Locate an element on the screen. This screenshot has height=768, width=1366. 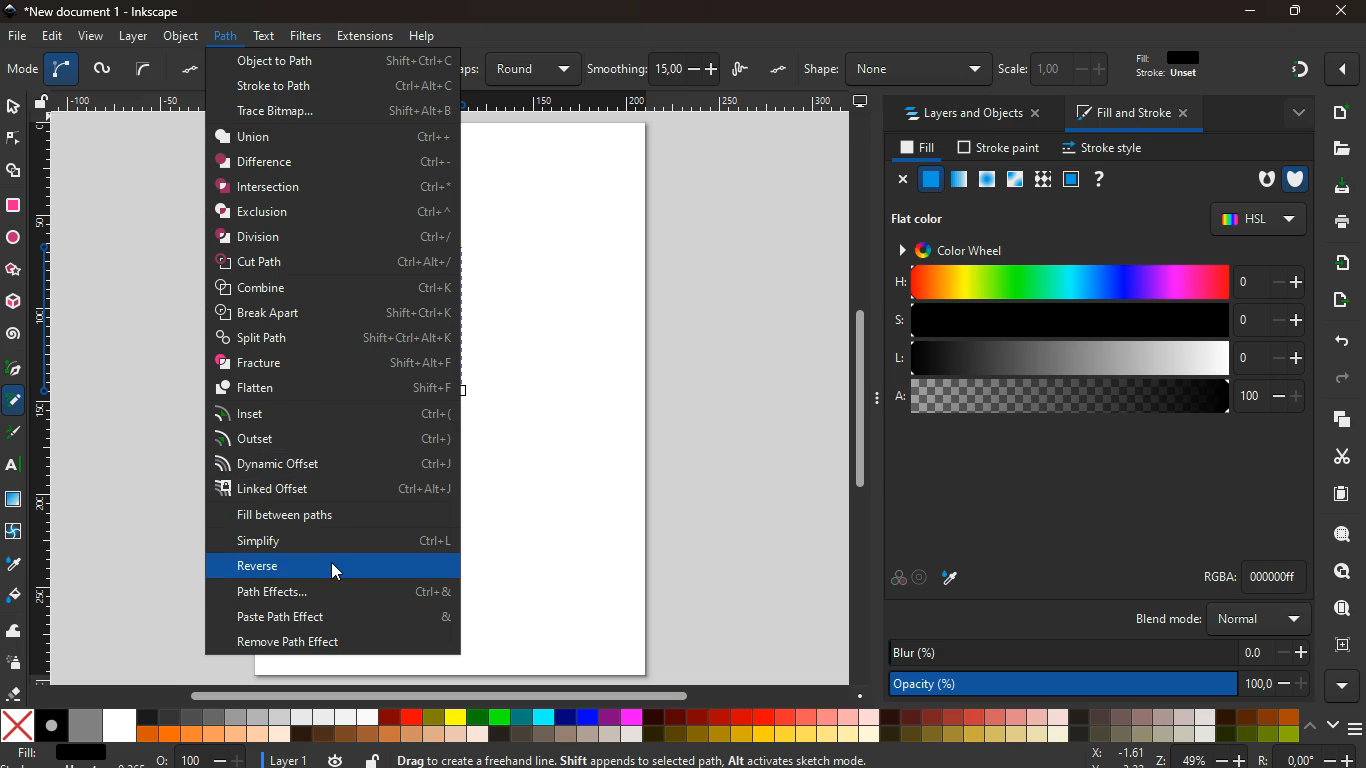
fill between is located at coordinates (330, 516).